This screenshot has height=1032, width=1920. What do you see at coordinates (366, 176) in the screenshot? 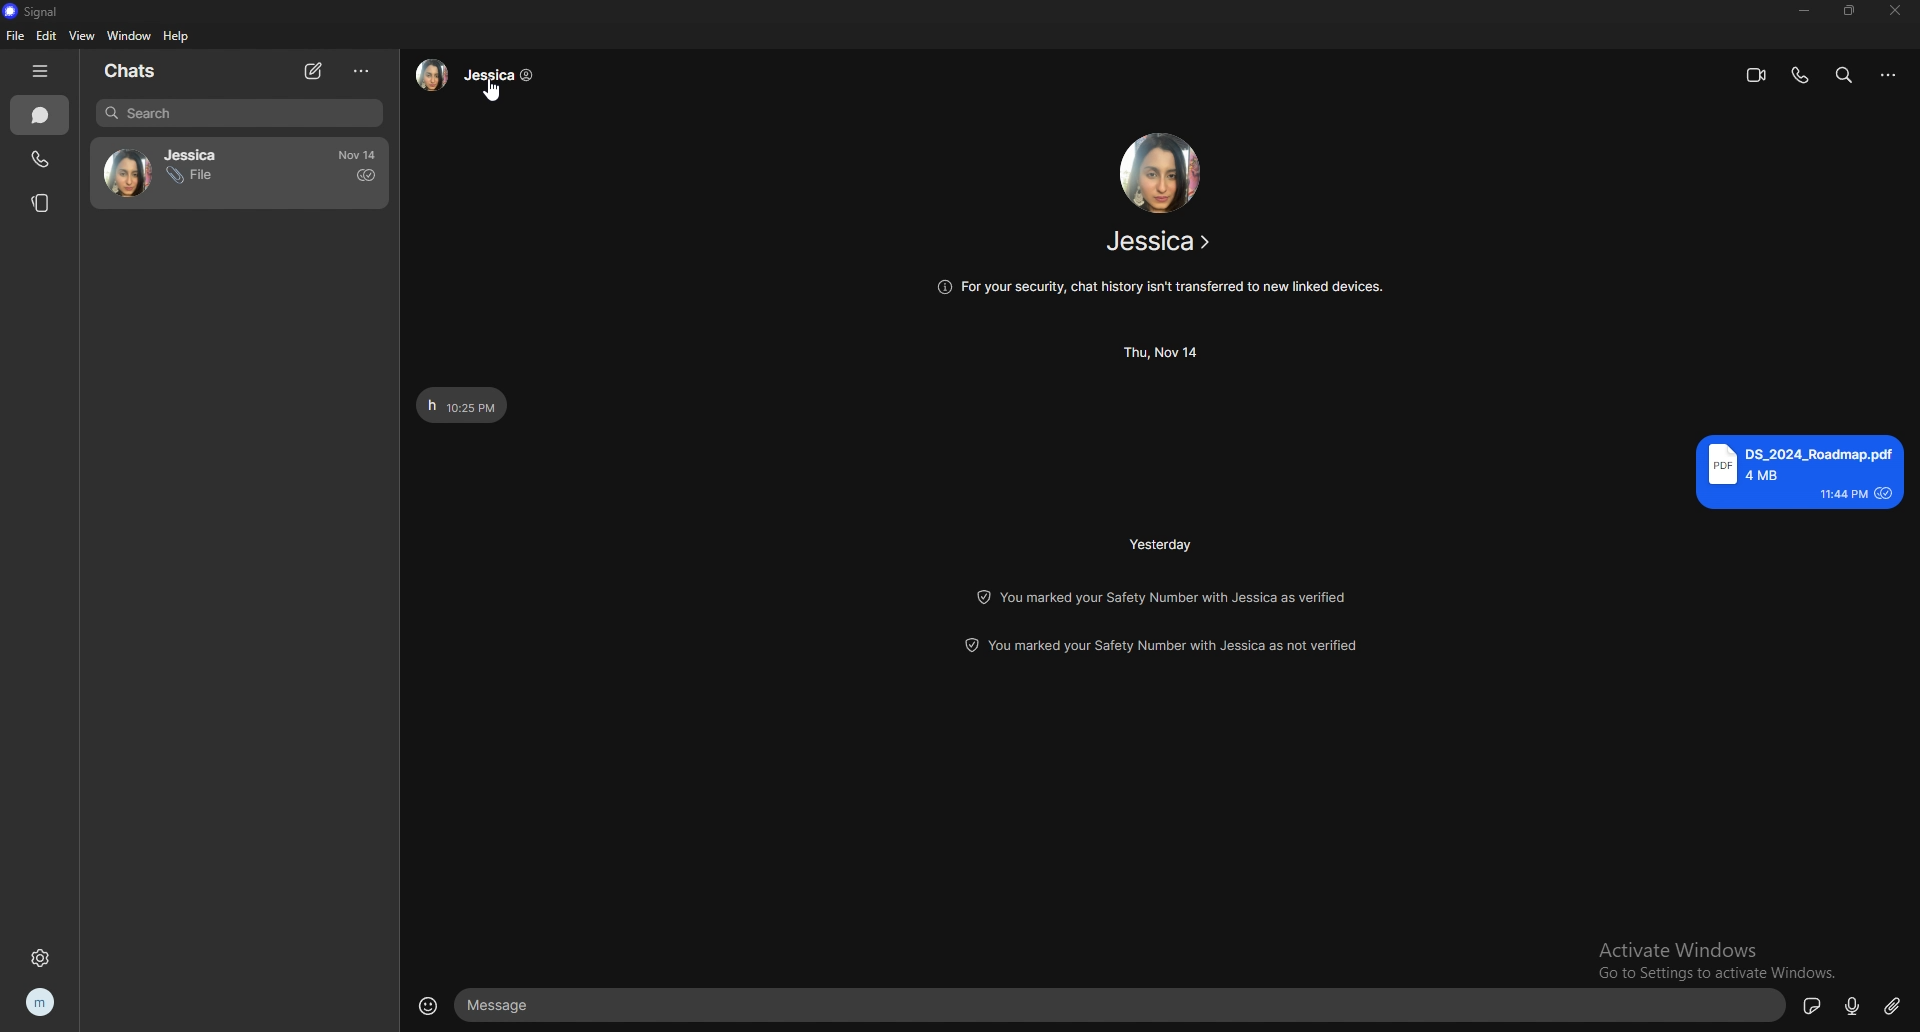
I see `delivered` at bounding box center [366, 176].